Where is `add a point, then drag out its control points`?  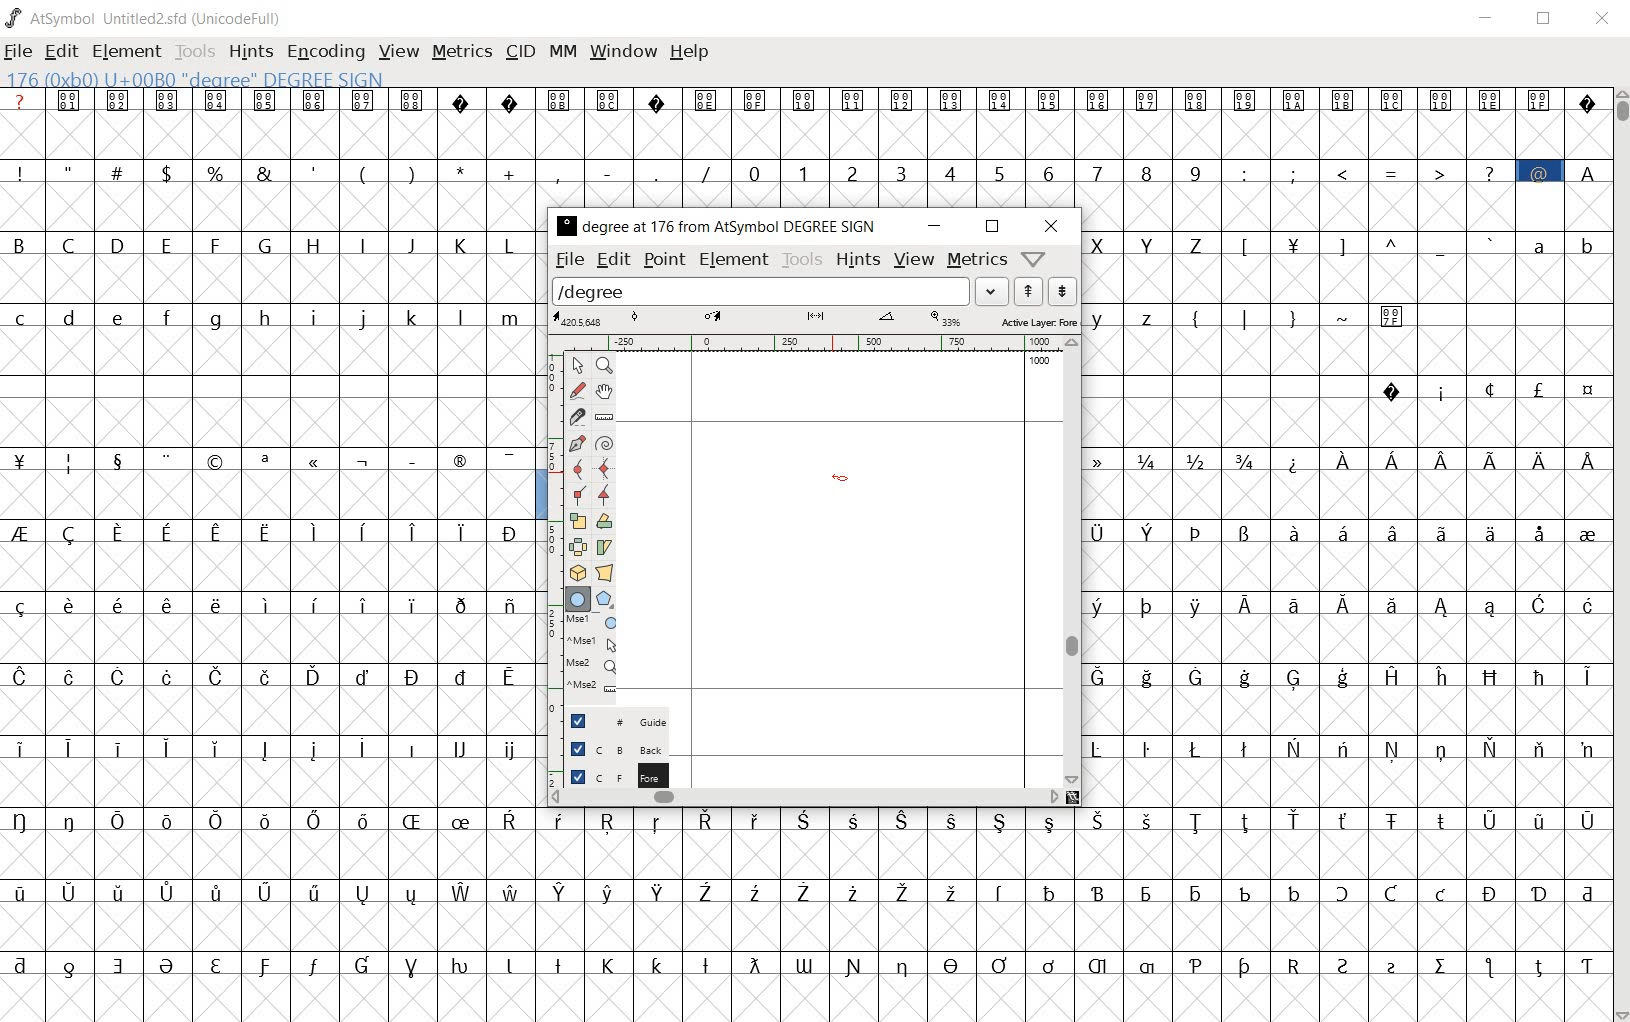 add a point, then drag out its control points is located at coordinates (574, 442).